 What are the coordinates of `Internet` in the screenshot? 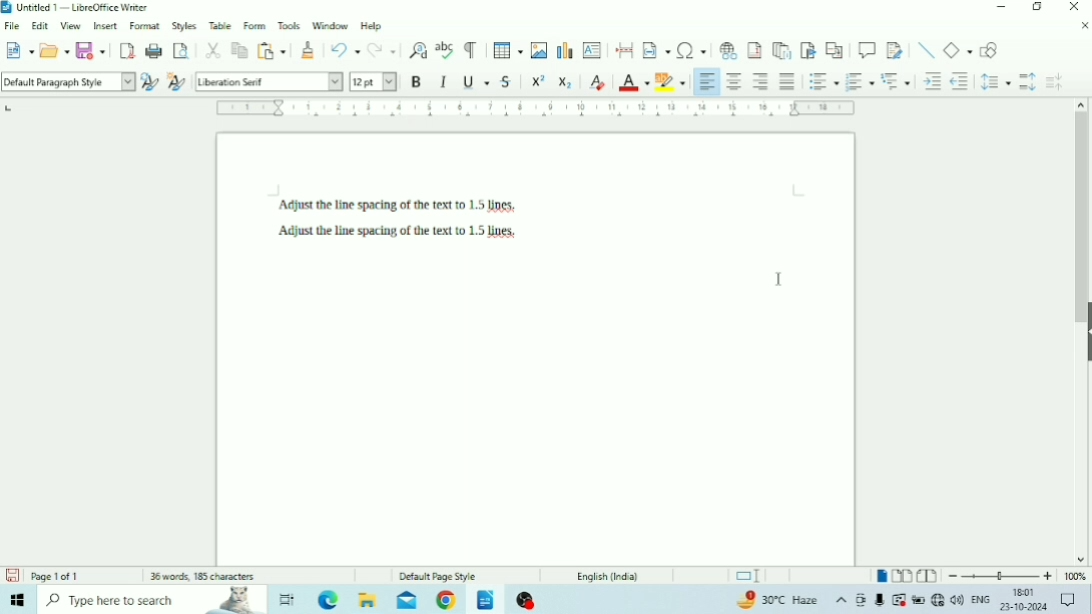 It's located at (938, 600).